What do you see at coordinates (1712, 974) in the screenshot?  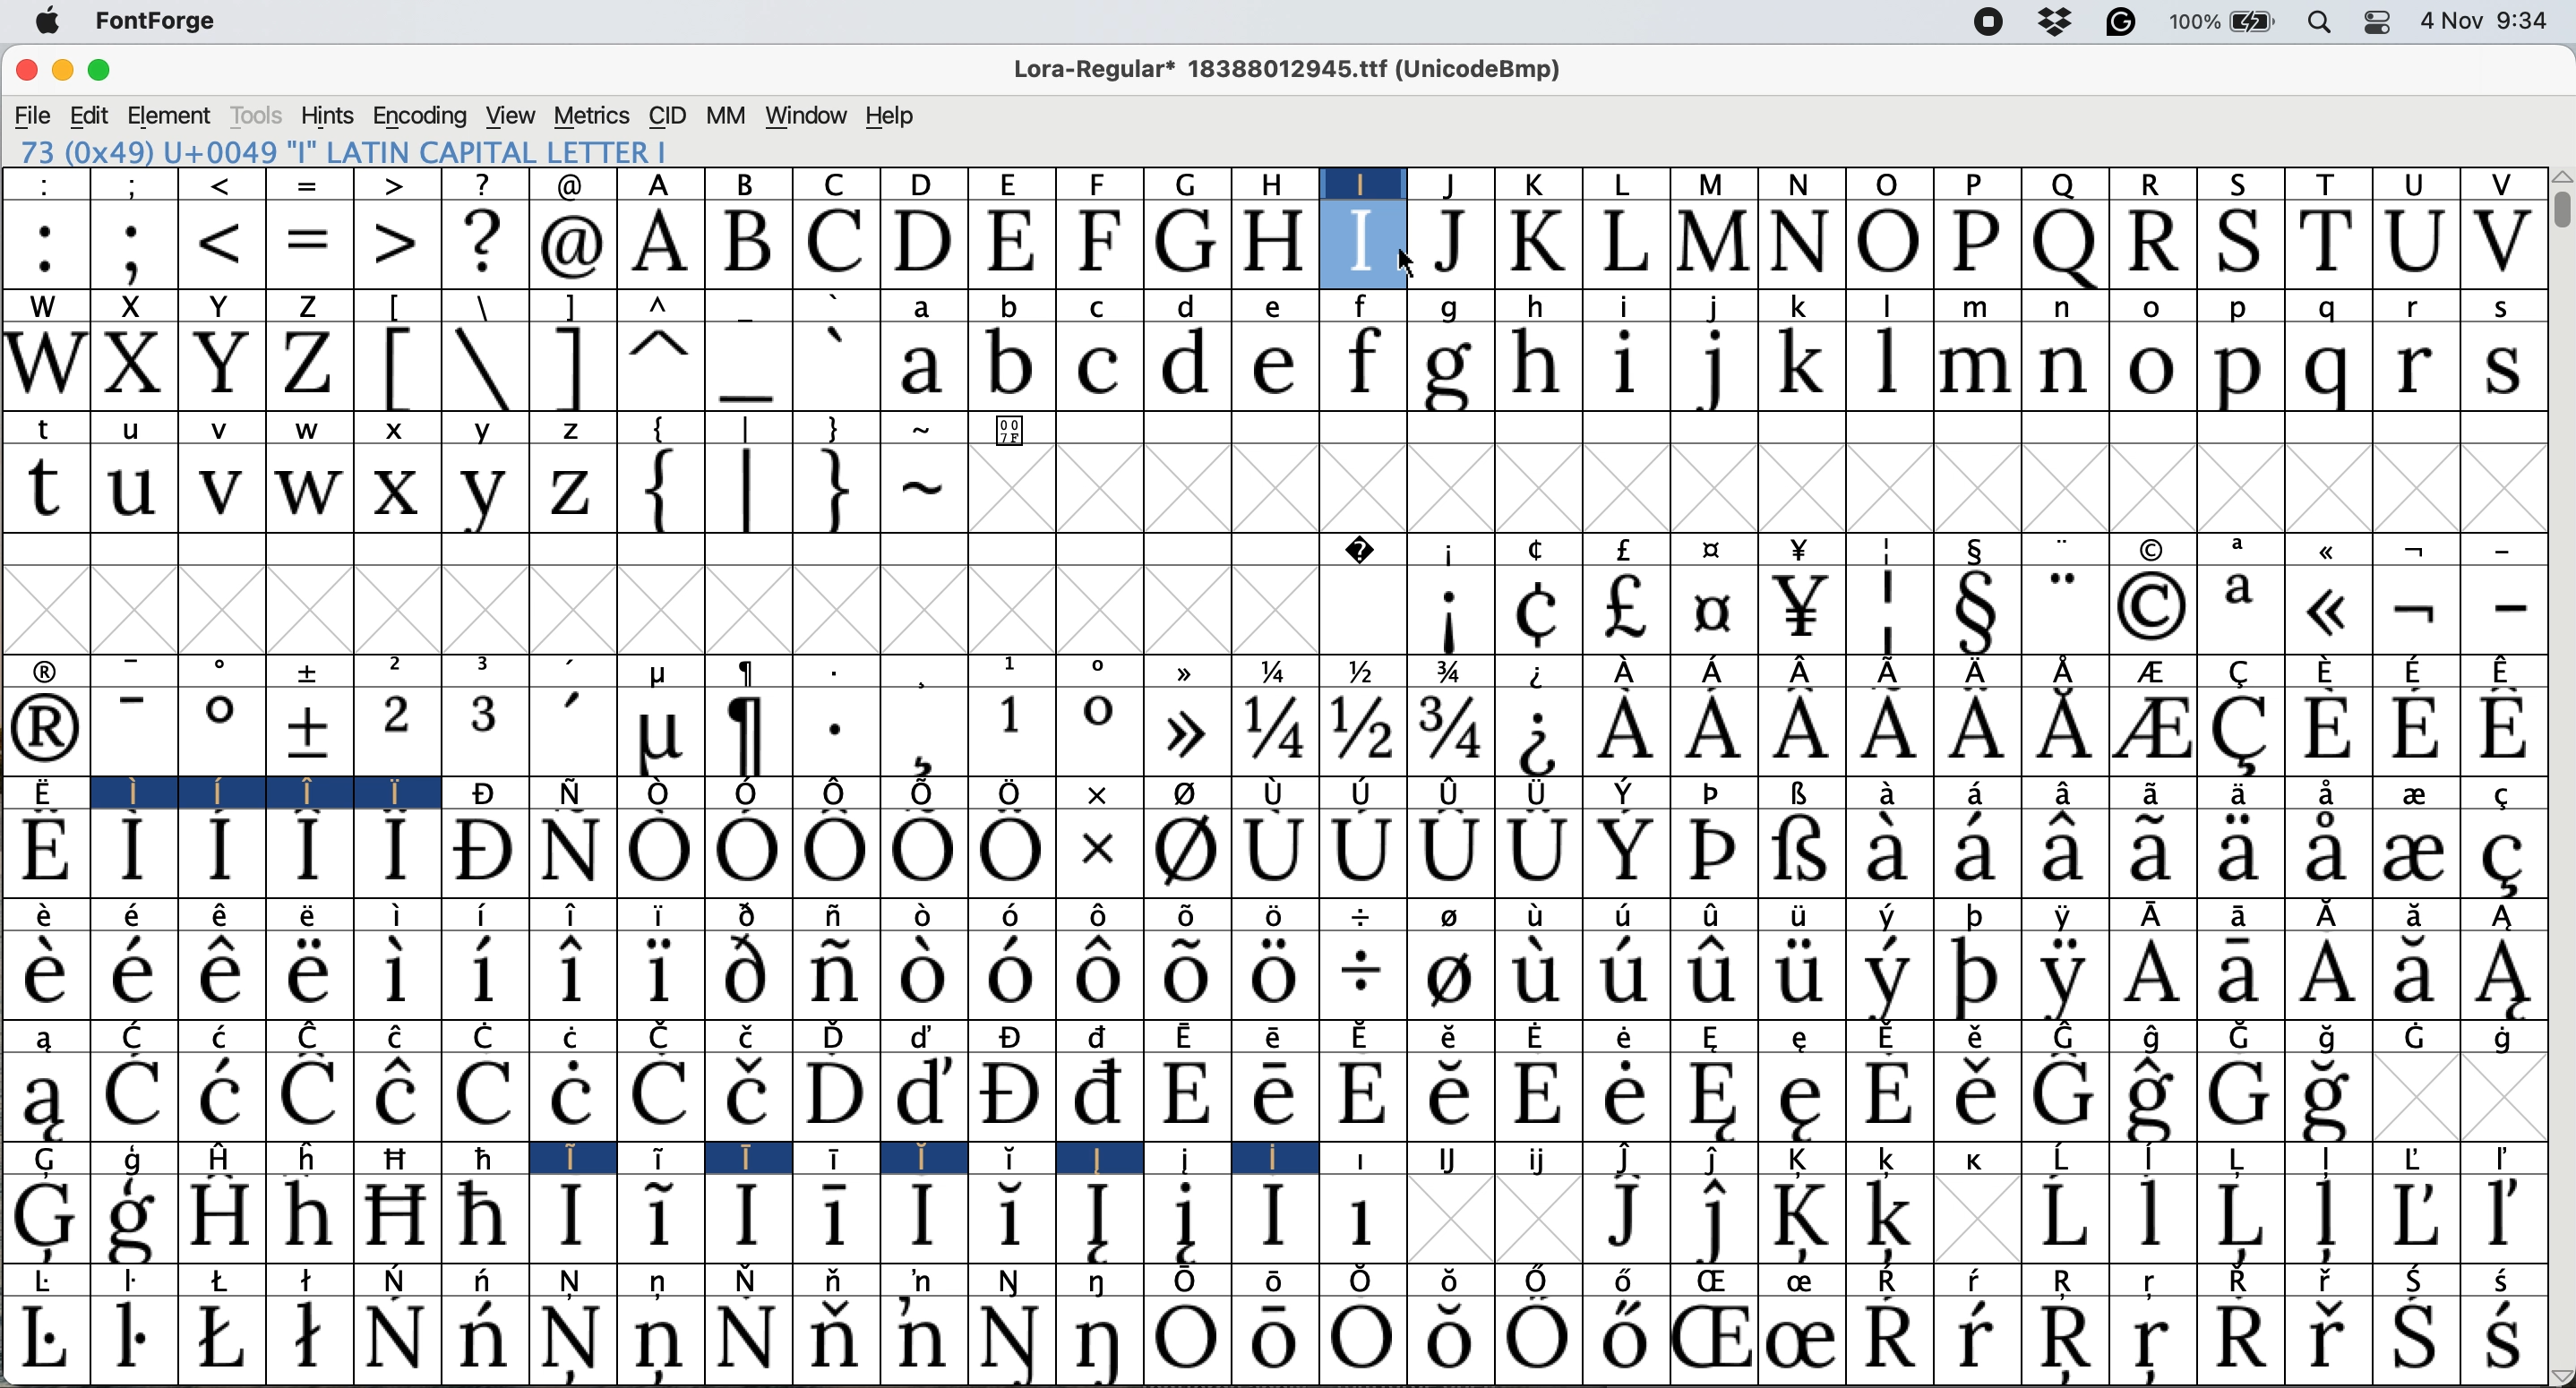 I see `Symbol` at bounding box center [1712, 974].